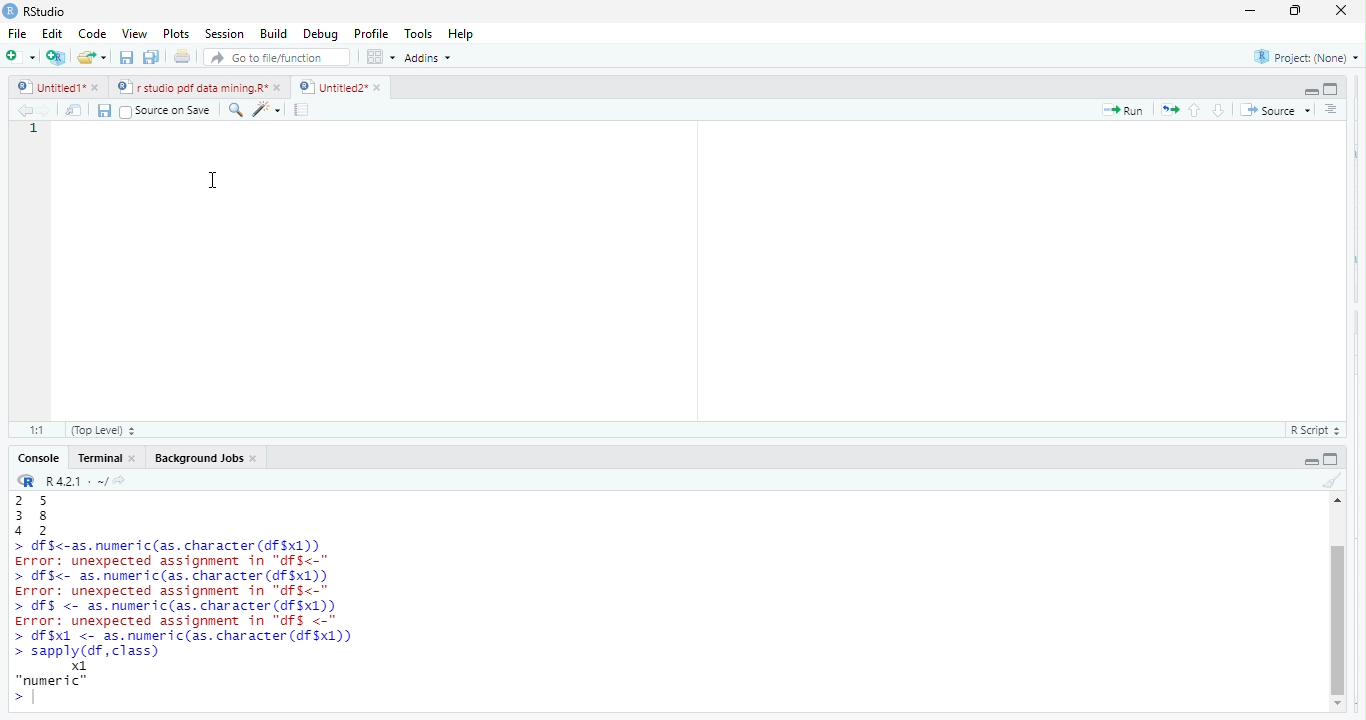 The image size is (1366, 720). What do you see at coordinates (303, 110) in the screenshot?
I see `compile report` at bounding box center [303, 110].